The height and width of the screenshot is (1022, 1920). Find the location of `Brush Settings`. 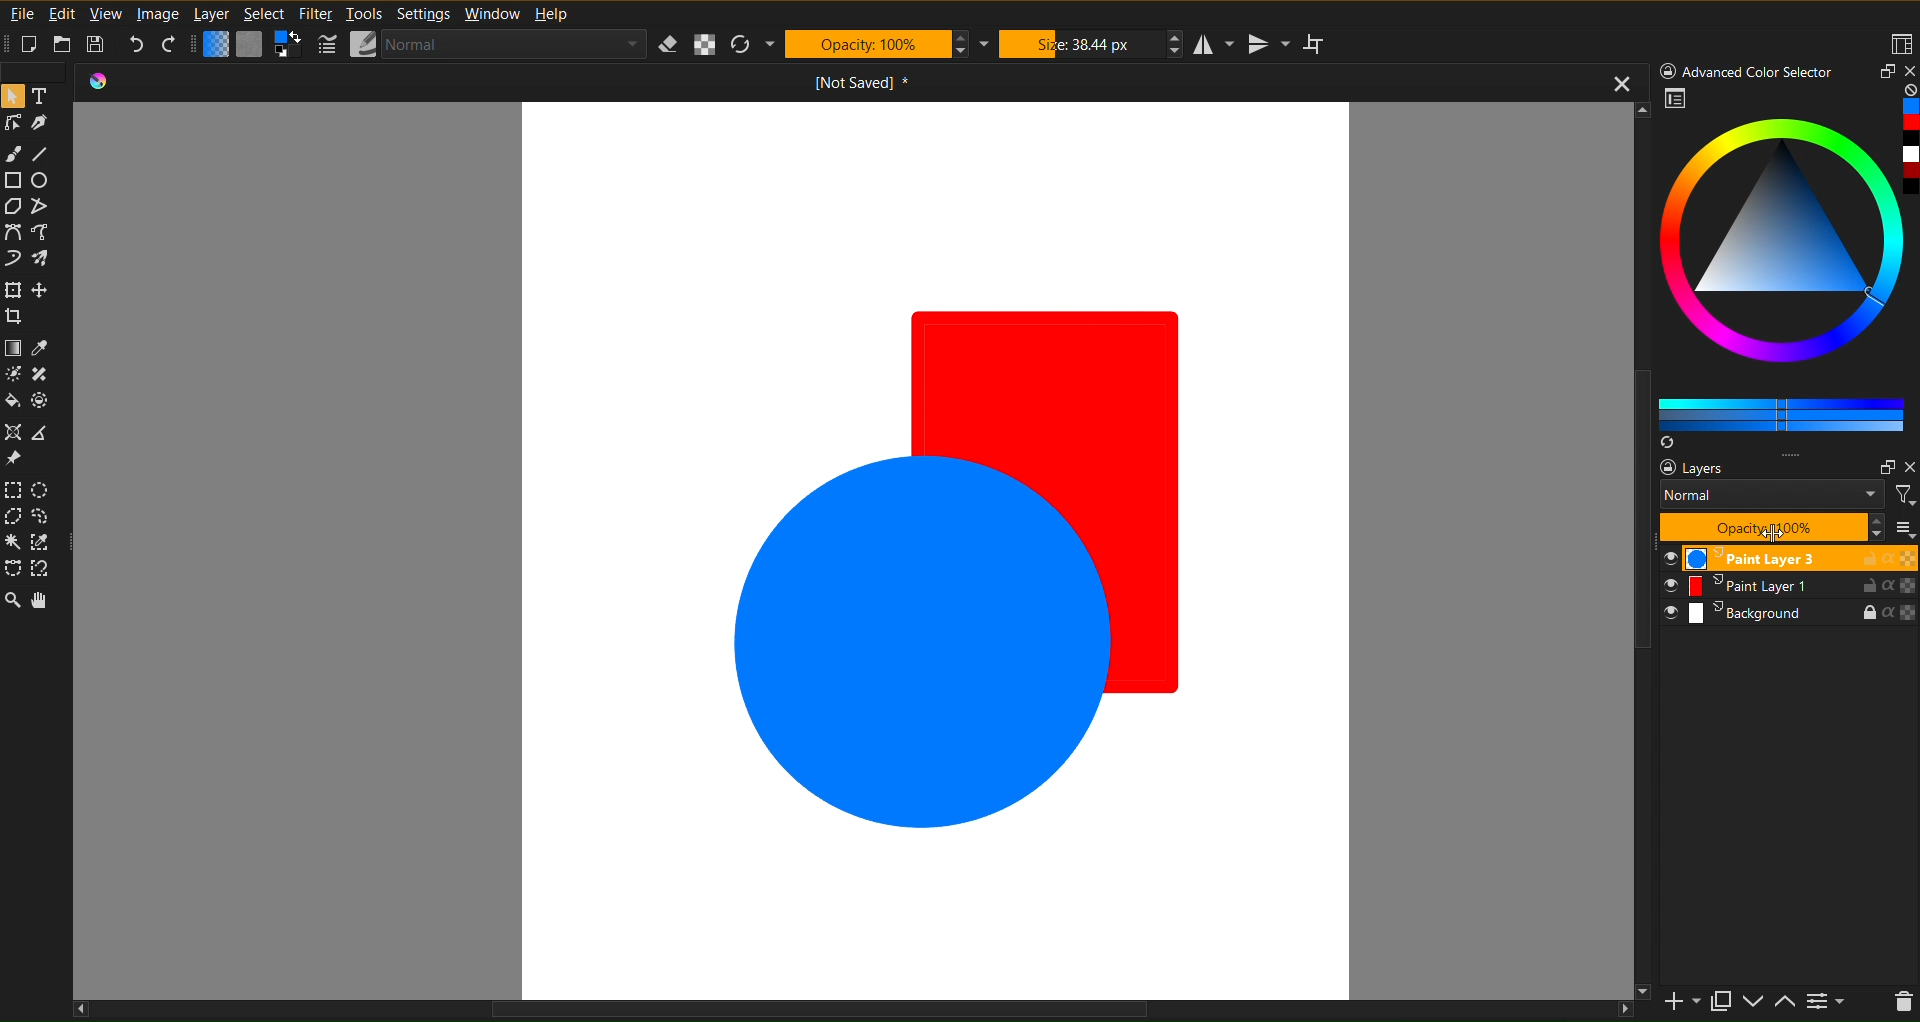

Brush Settings is located at coordinates (480, 45).